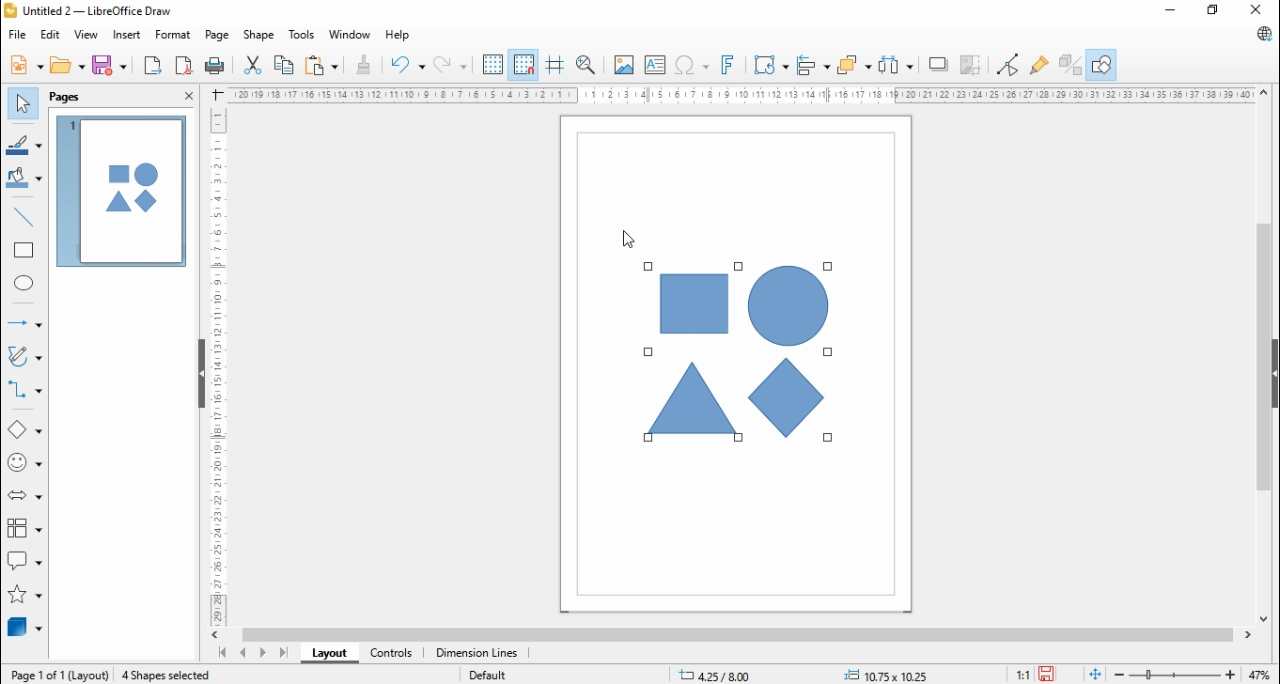 The width and height of the screenshot is (1280, 684). I want to click on previous page, so click(243, 652).